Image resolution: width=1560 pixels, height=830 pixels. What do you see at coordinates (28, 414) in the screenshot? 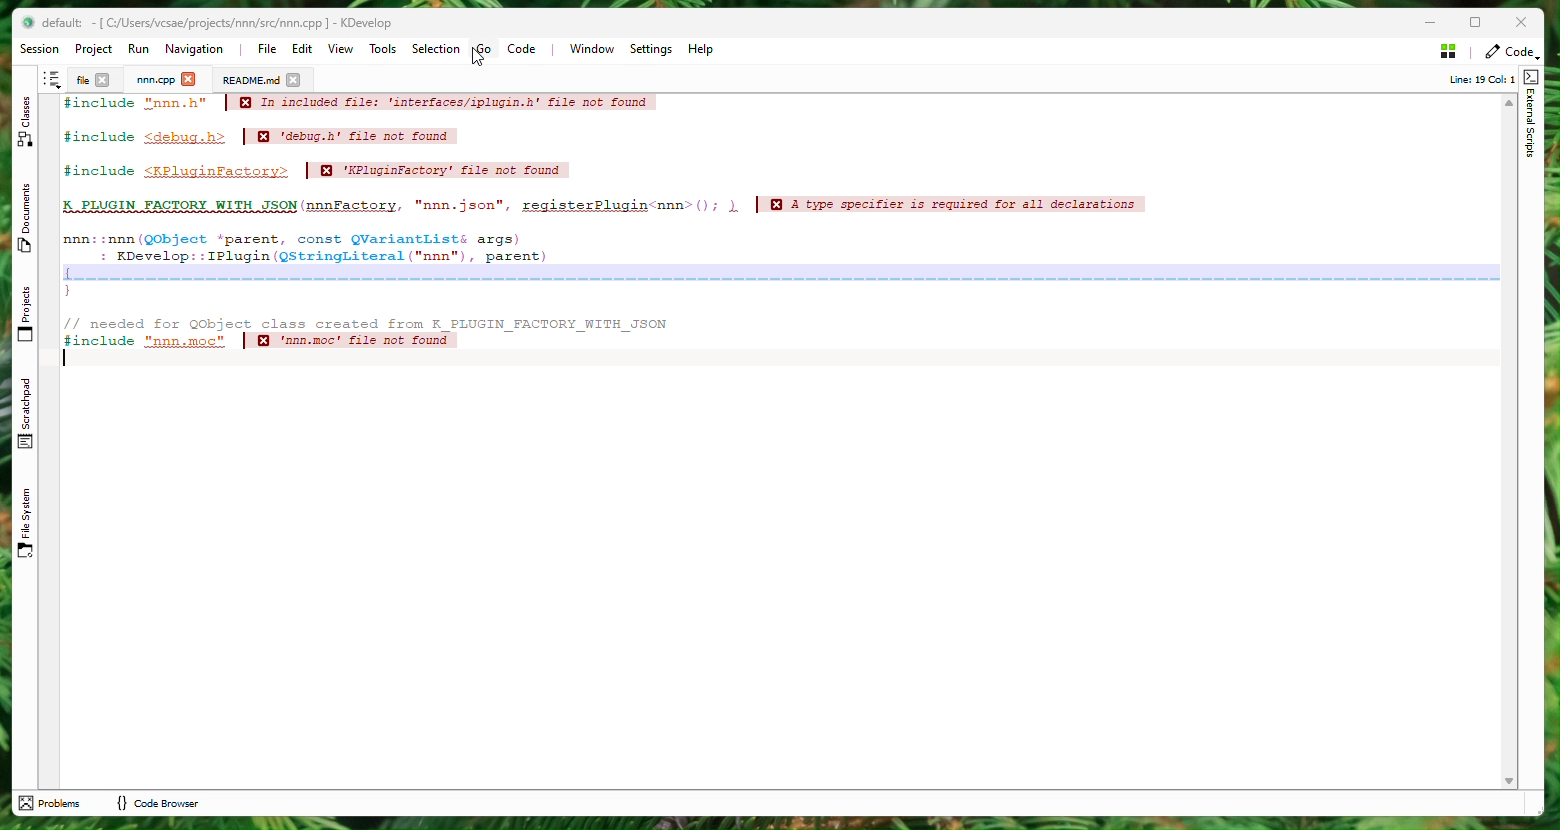
I see `Scratchpad` at bounding box center [28, 414].